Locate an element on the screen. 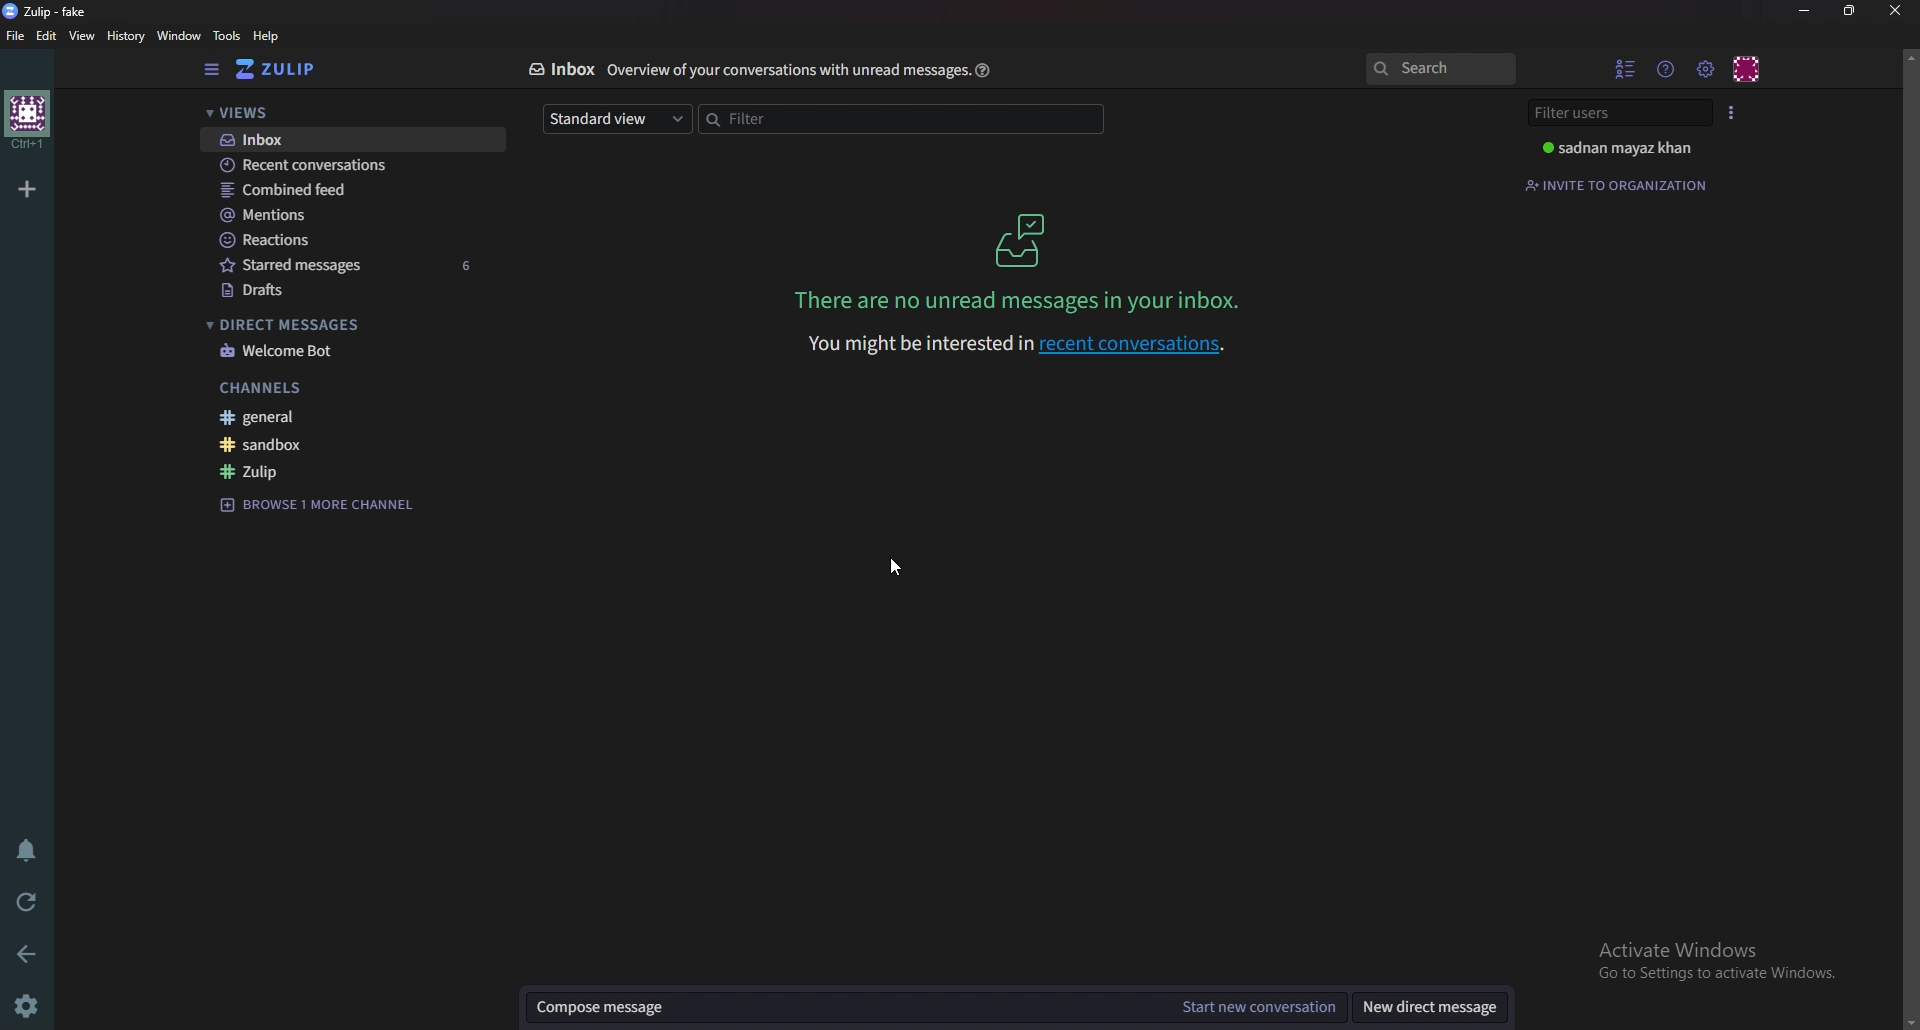  home is located at coordinates (25, 120).